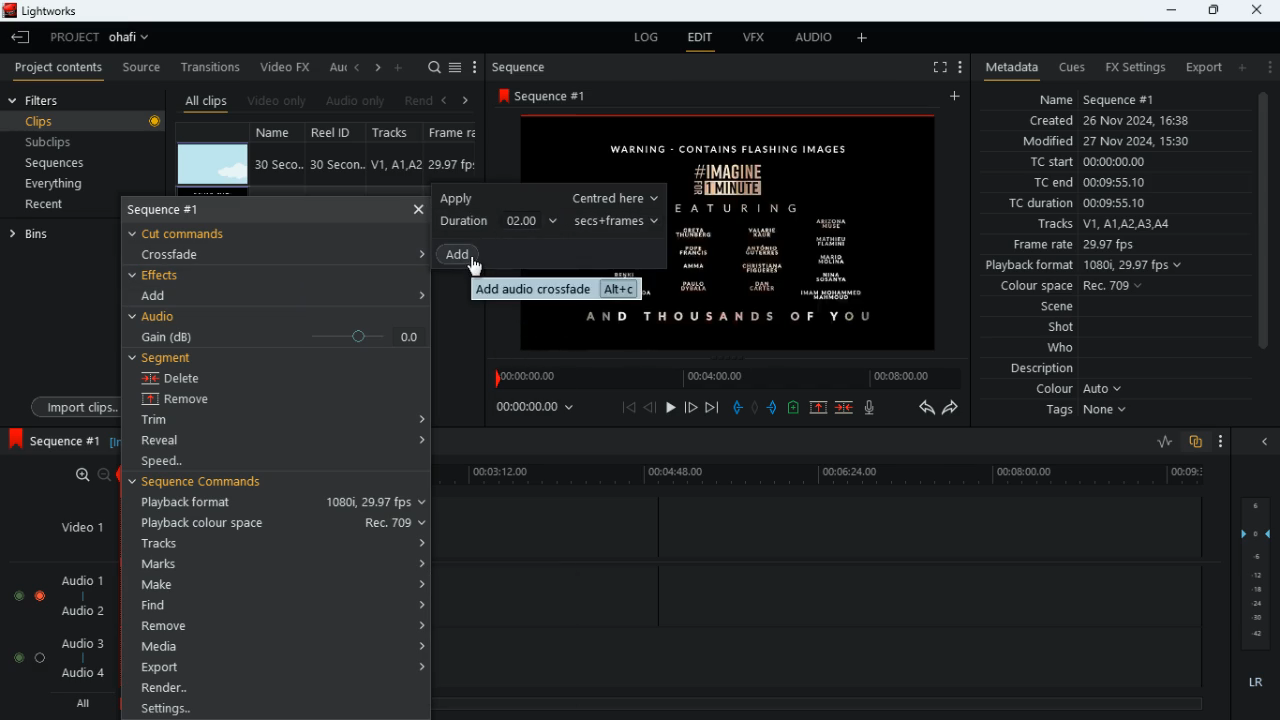  What do you see at coordinates (775, 409) in the screenshot?
I see `push` at bounding box center [775, 409].